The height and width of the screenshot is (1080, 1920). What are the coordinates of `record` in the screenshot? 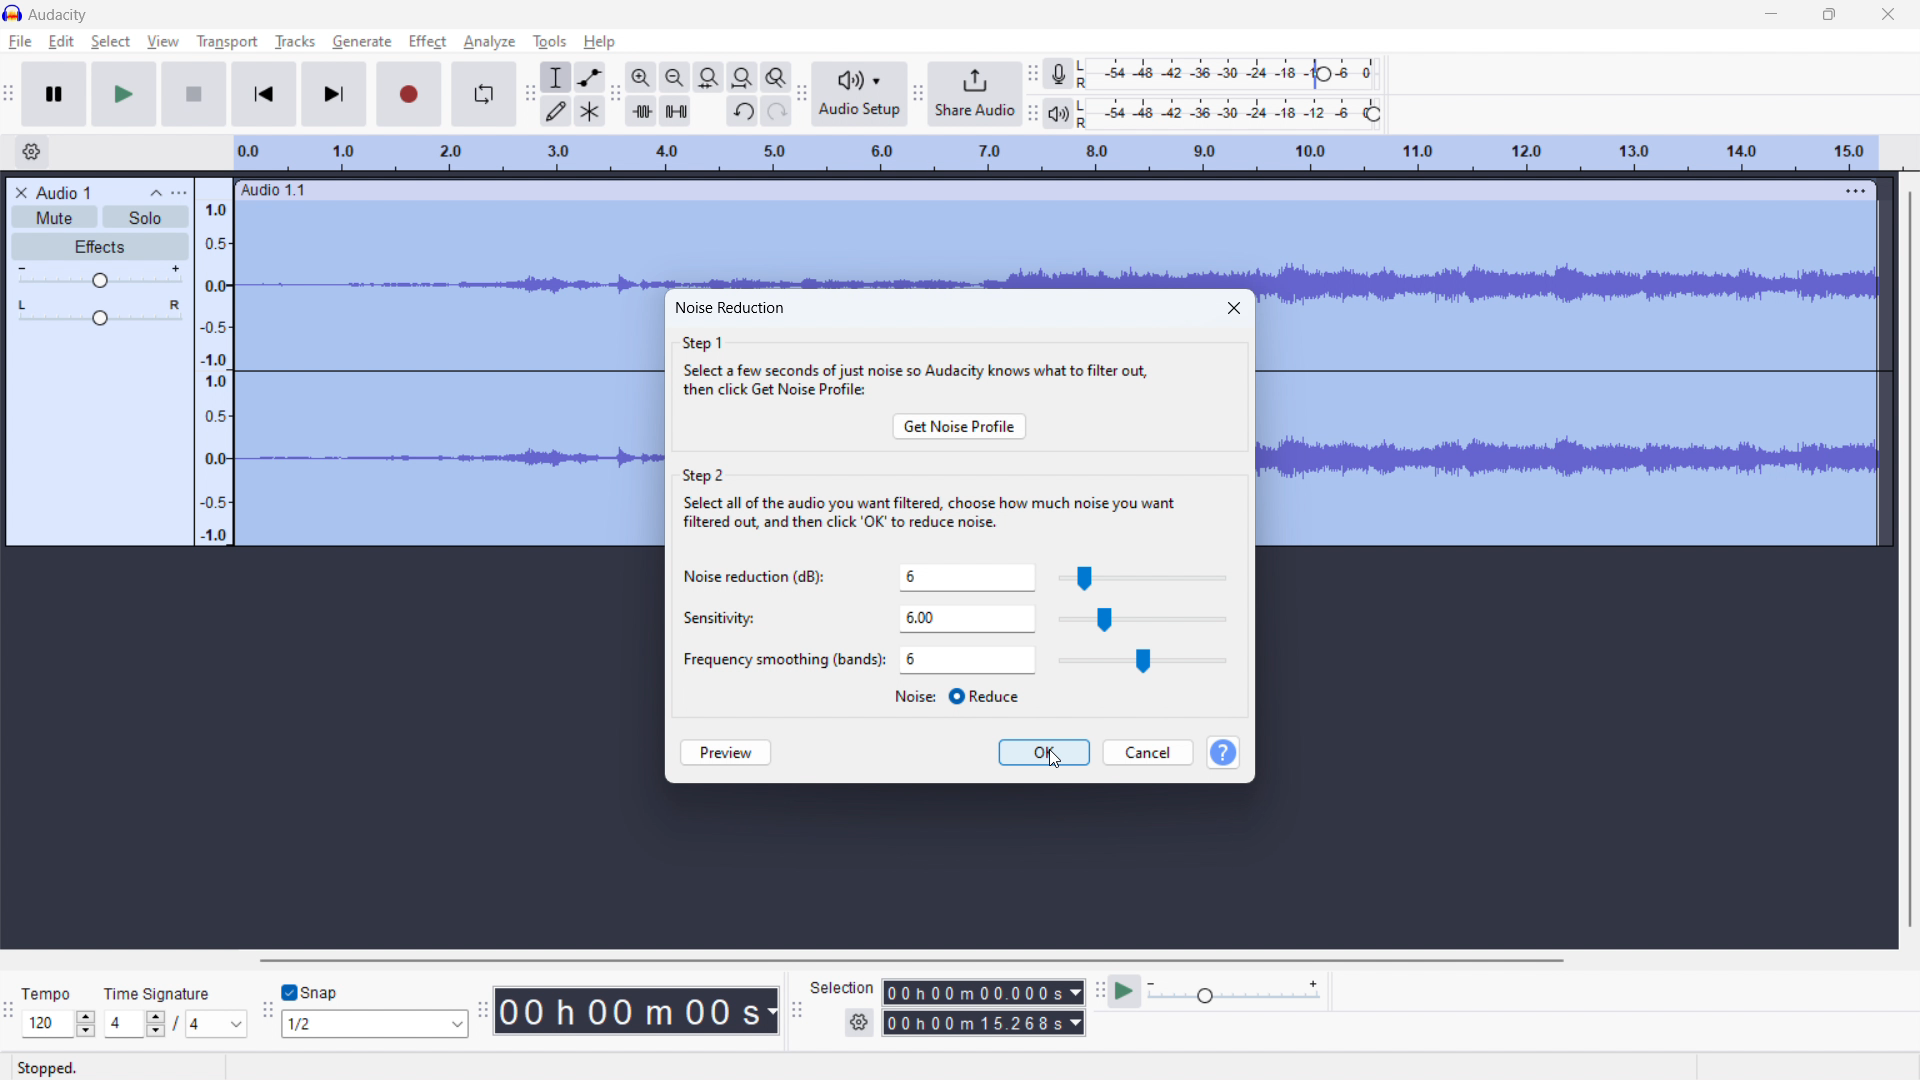 It's located at (408, 94).